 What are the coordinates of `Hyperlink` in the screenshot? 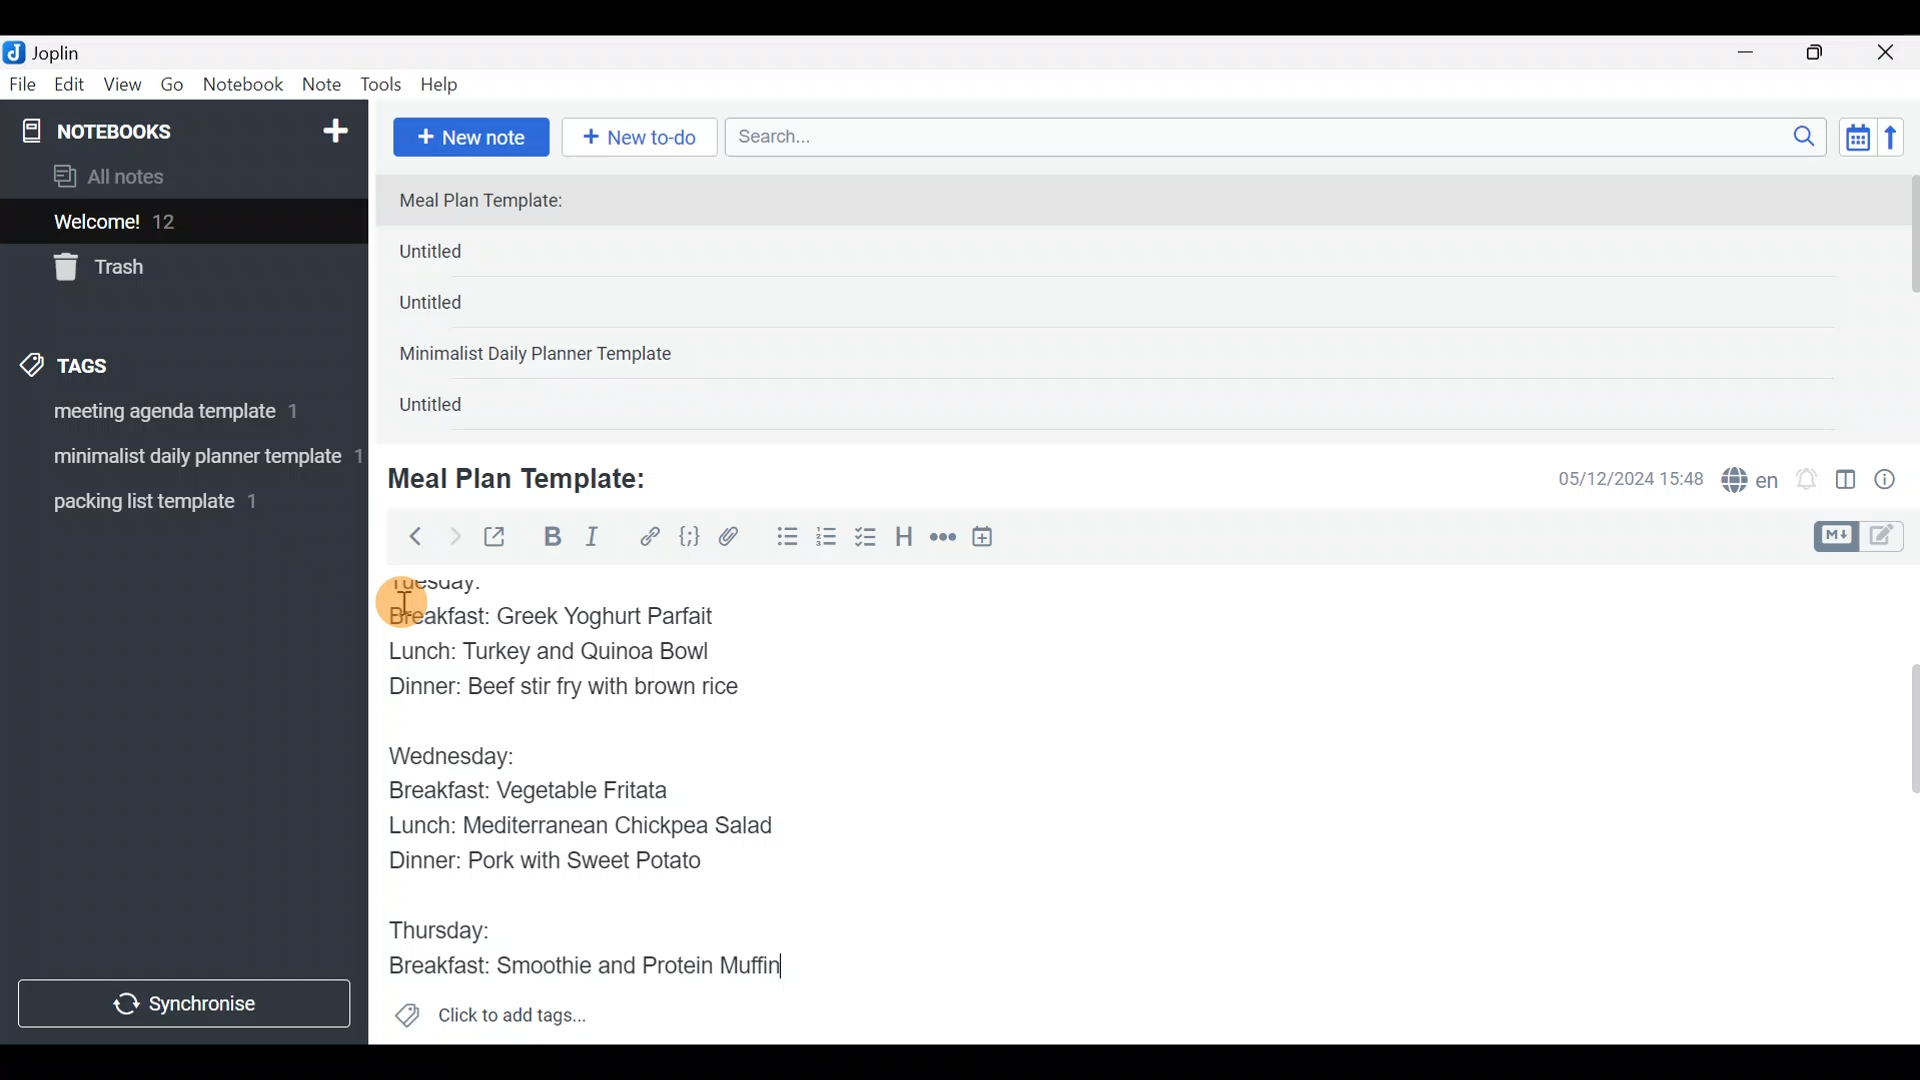 It's located at (650, 537).